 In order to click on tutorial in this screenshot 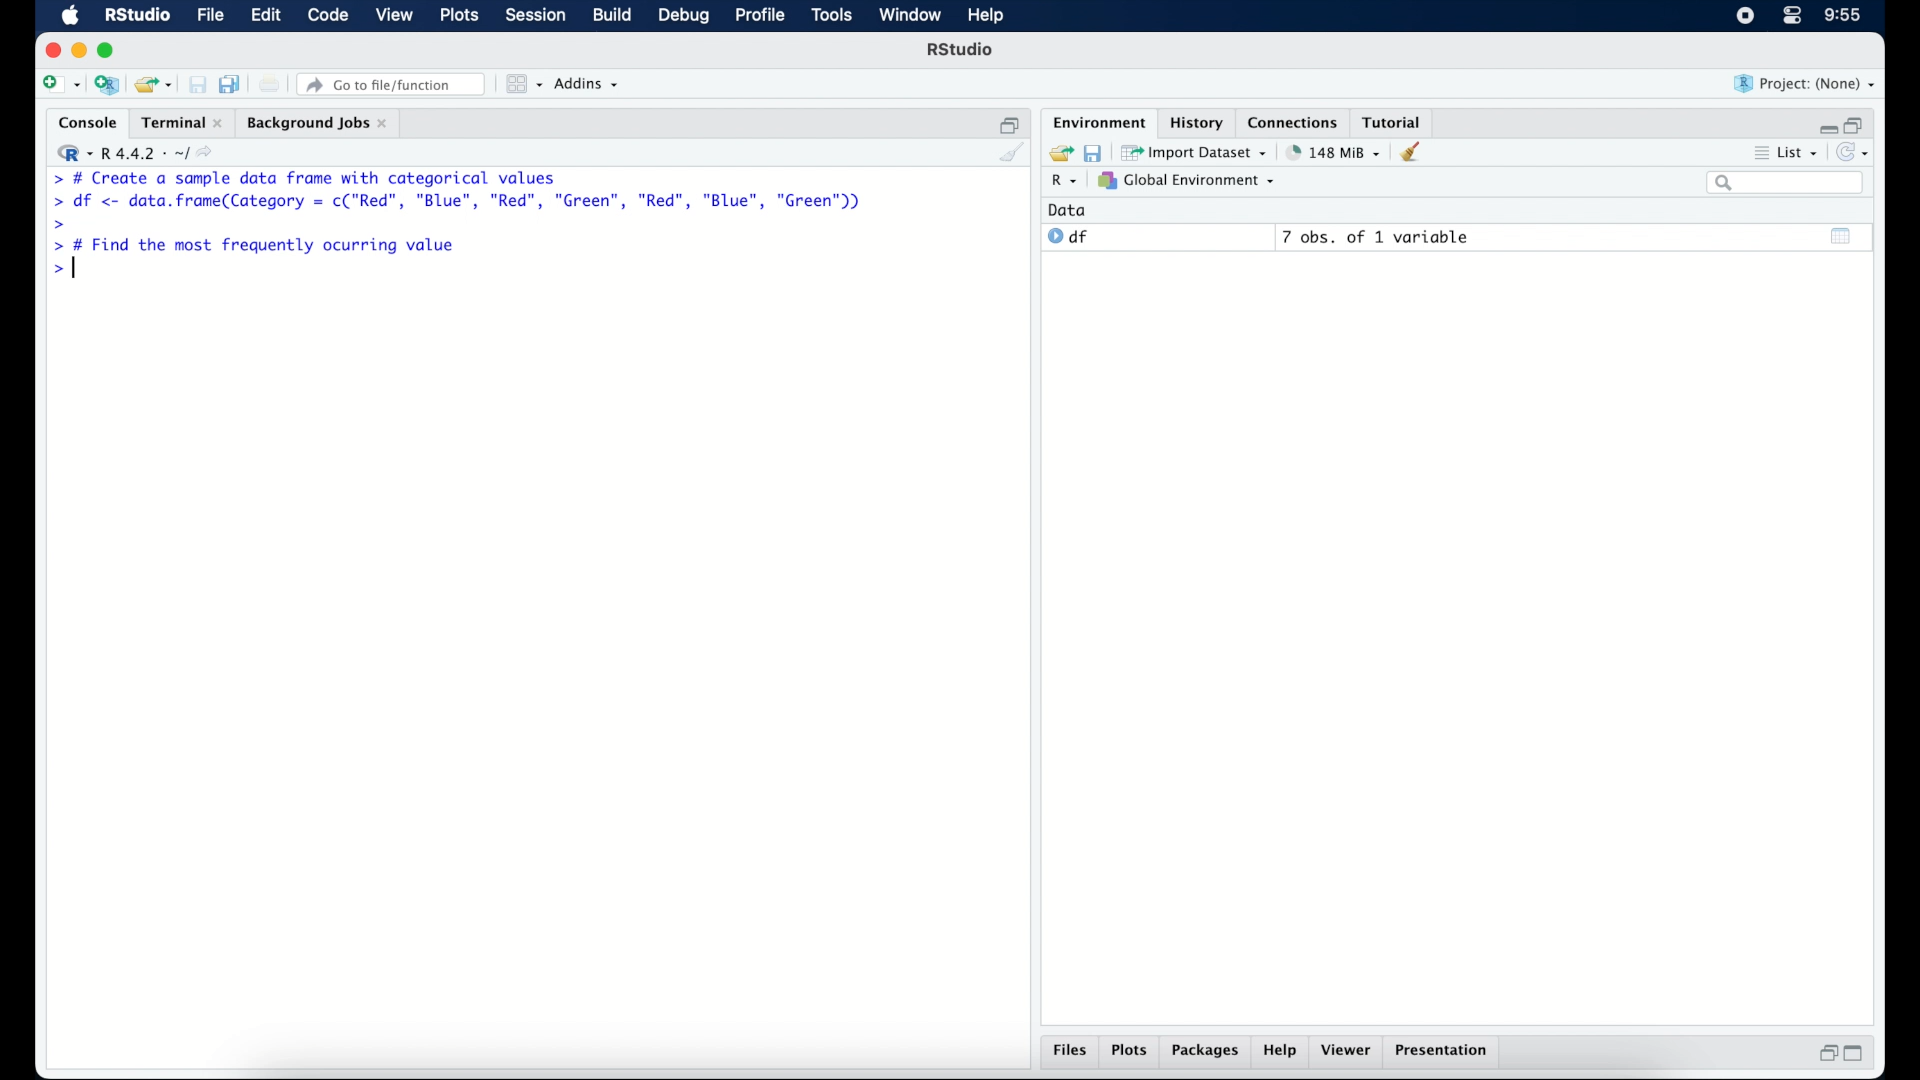, I will do `click(1396, 121)`.